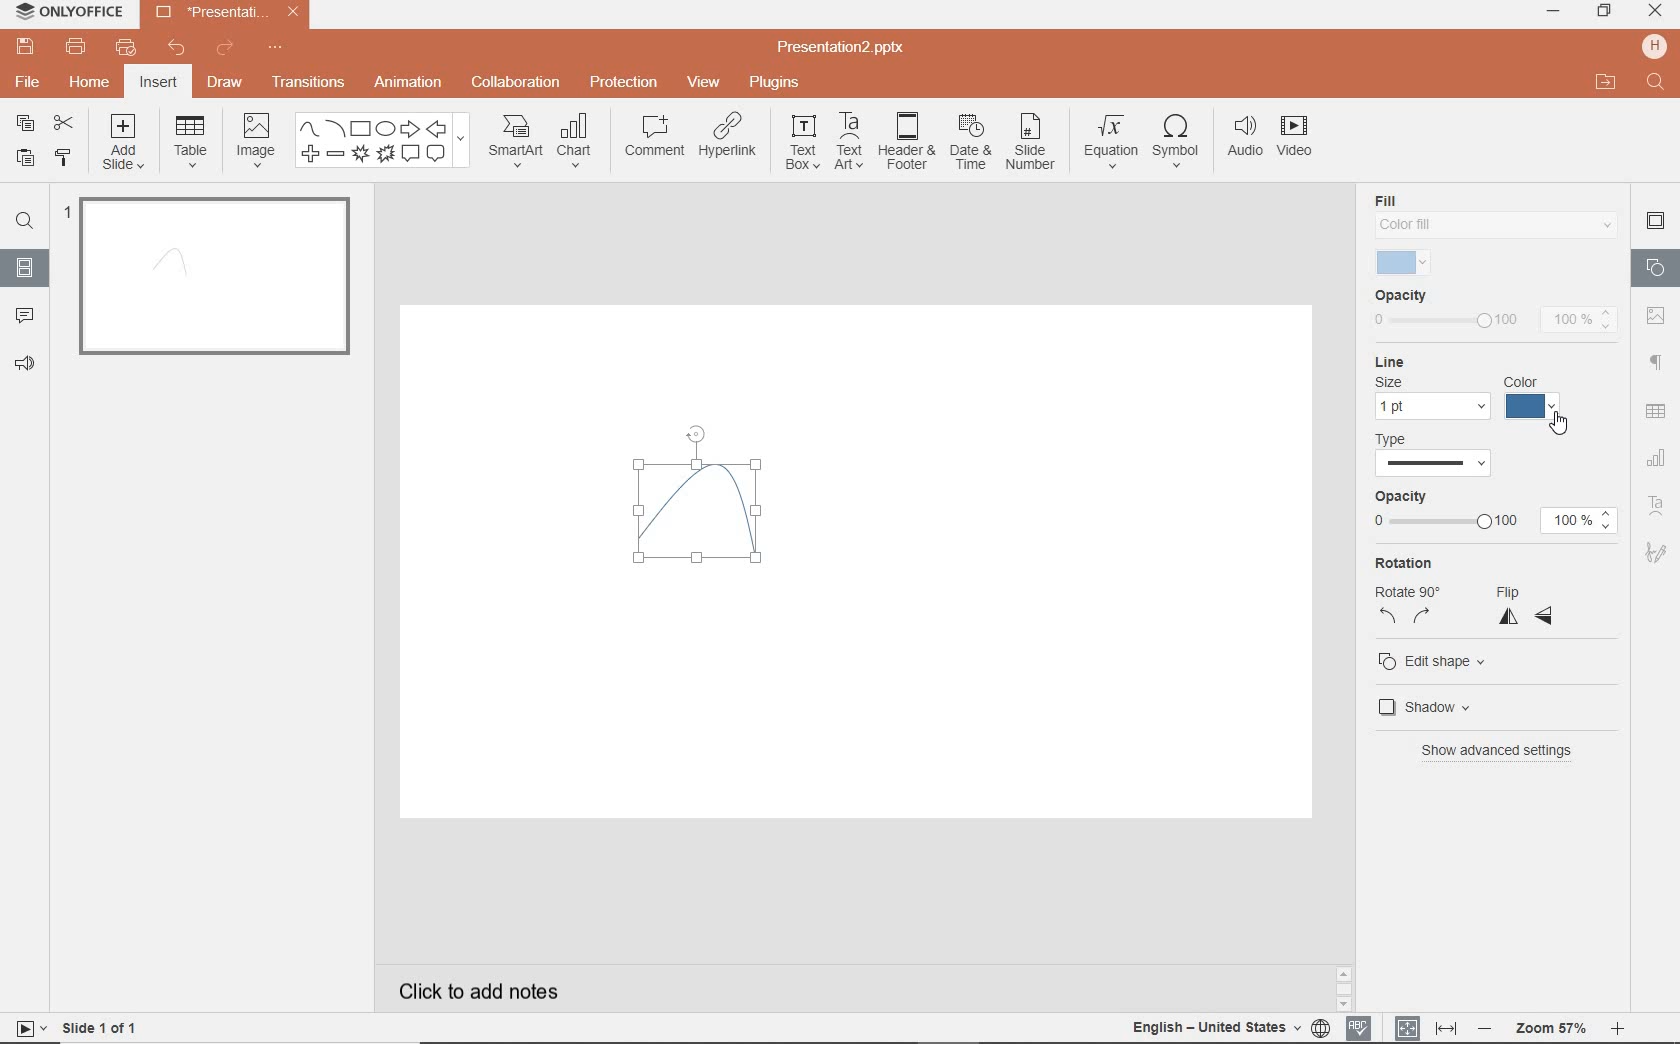 The height and width of the screenshot is (1044, 1680). Describe the element at coordinates (1426, 1026) in the screenshot. I see `FIT TO SLIDE / FIT TO WIDTH` at that location.